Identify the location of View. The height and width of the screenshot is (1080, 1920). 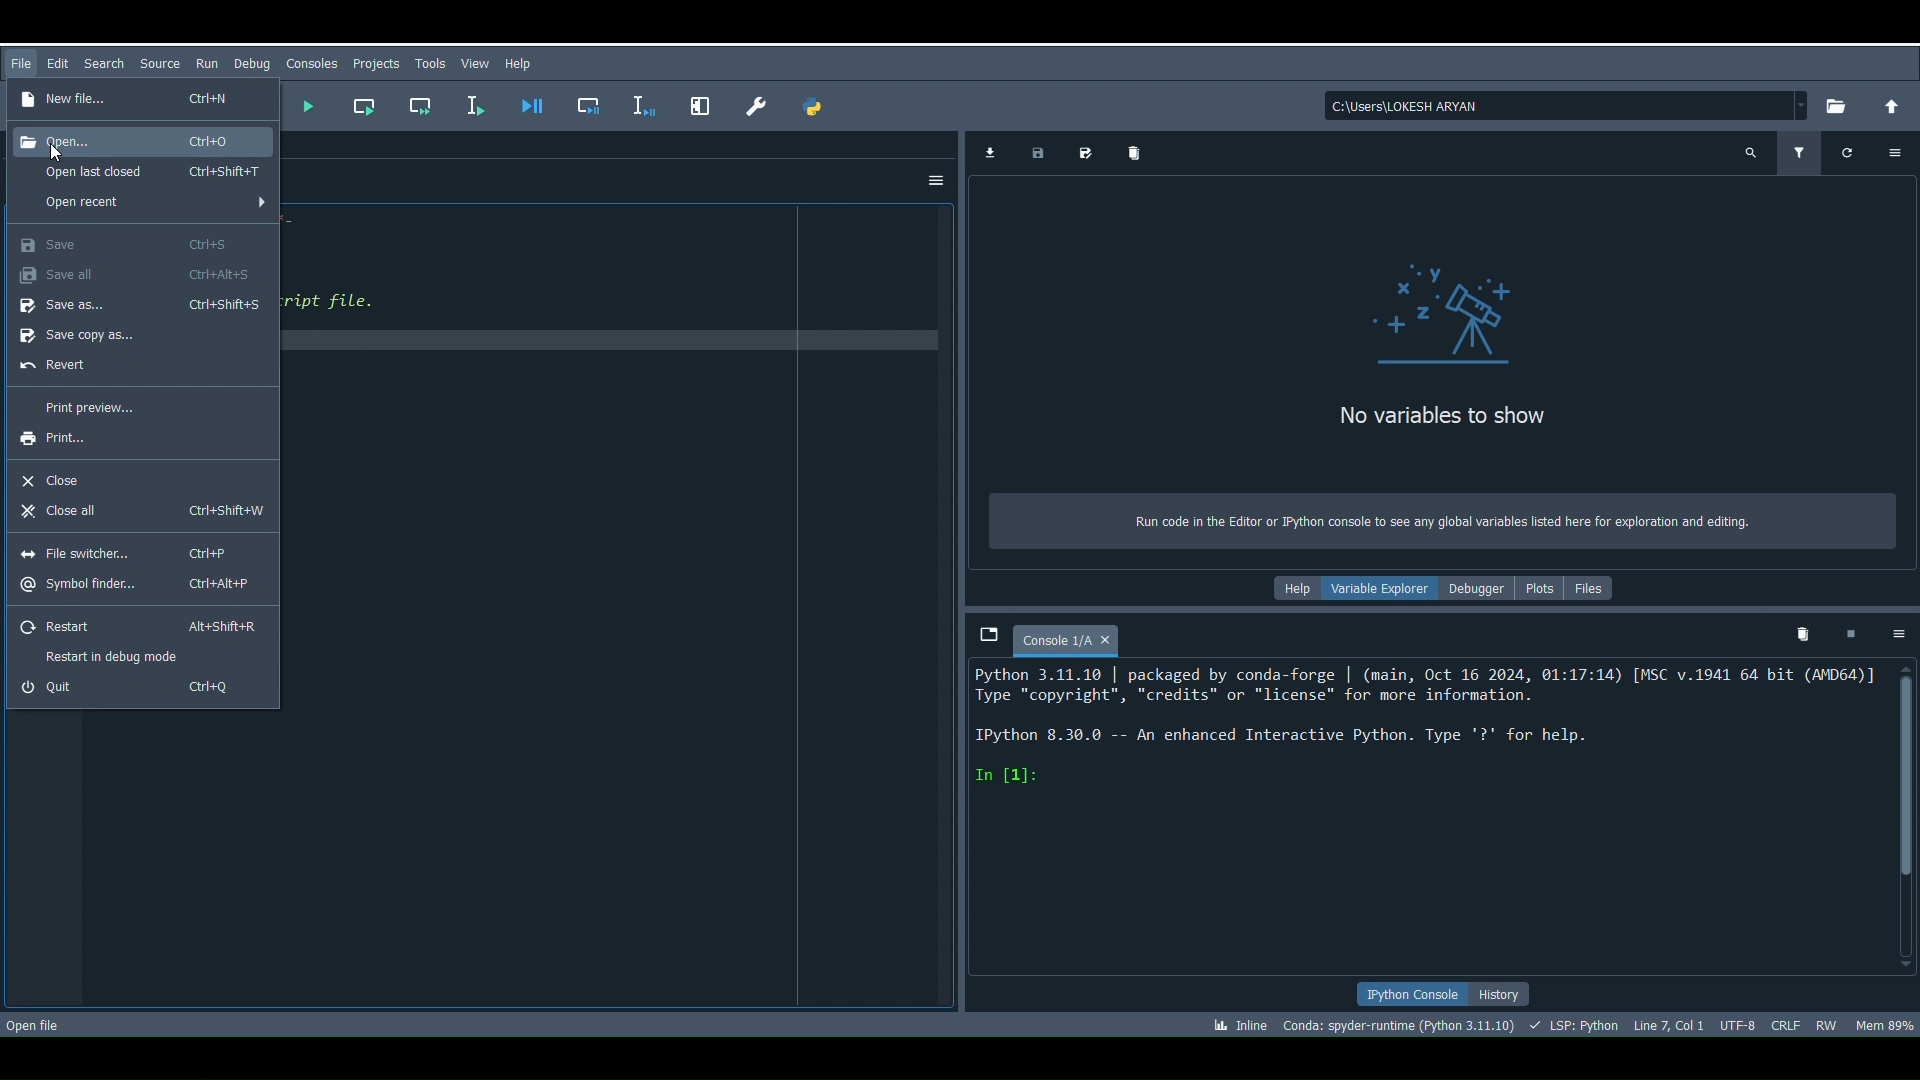
(472, 63).